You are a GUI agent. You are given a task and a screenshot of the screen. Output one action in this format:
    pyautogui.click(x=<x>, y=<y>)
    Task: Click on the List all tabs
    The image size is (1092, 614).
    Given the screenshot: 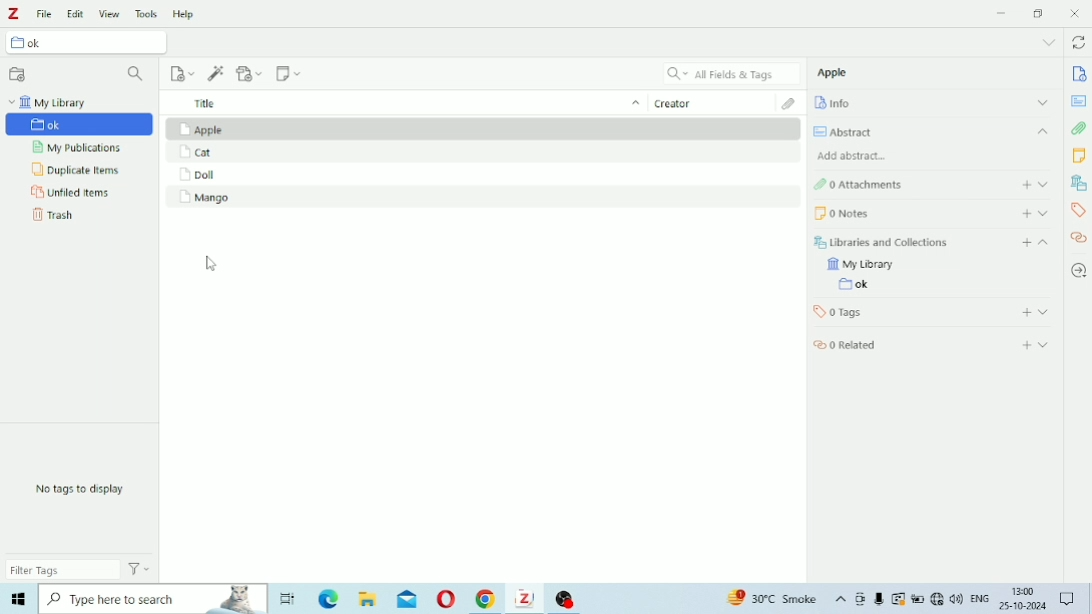 What is the action you would take?
    pyautogui.click(x=1050, y=41)
    